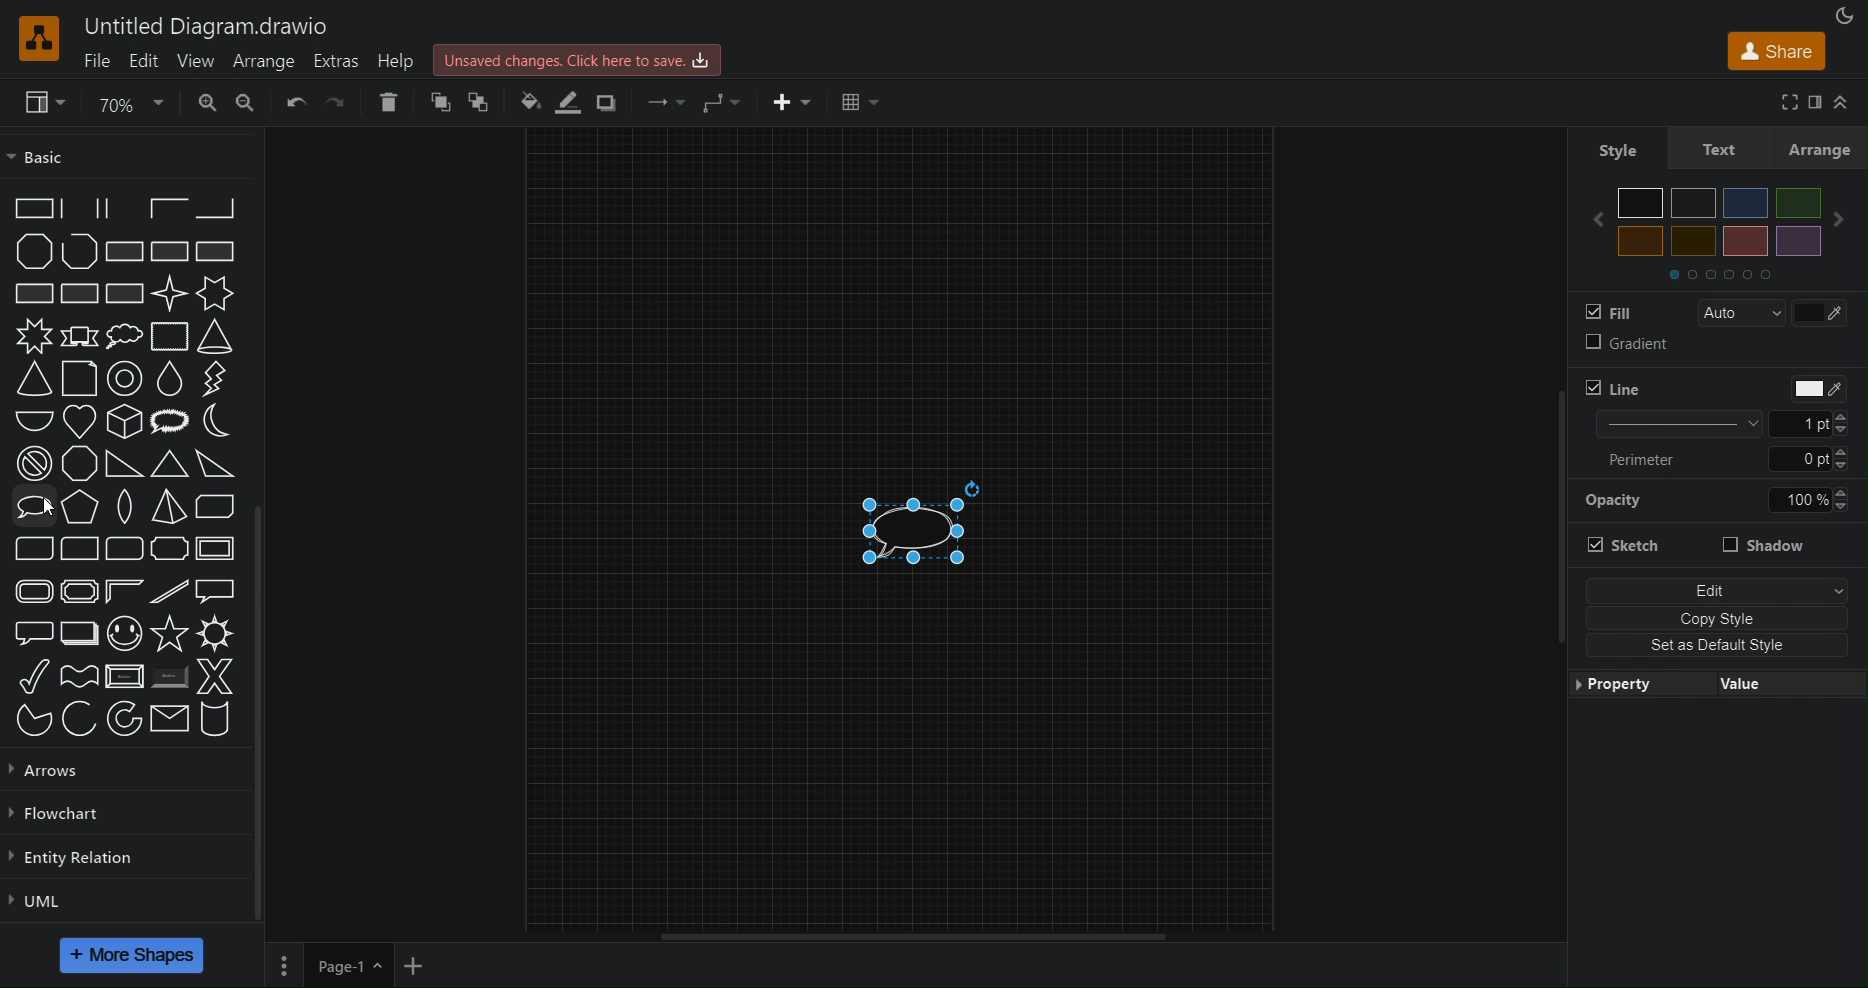 The height and width of the screenshot is (988, 1868). Describe the element at coordinates (39, 103) in the screenshot. I see `View` at that location.